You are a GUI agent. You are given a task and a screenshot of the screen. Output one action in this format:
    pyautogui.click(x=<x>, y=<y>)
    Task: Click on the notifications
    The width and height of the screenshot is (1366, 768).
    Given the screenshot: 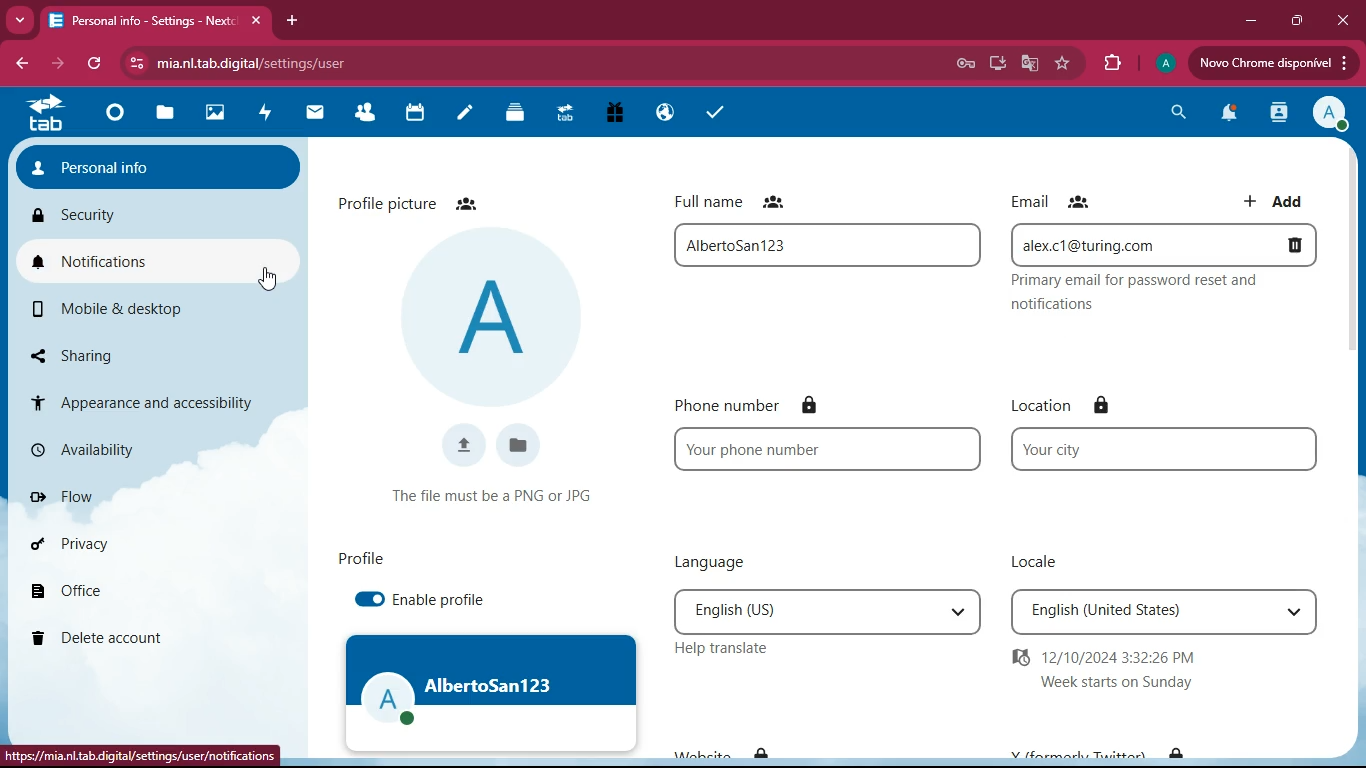 What is the action you would take?
    pyautogui.click(x=162, y=259)
    